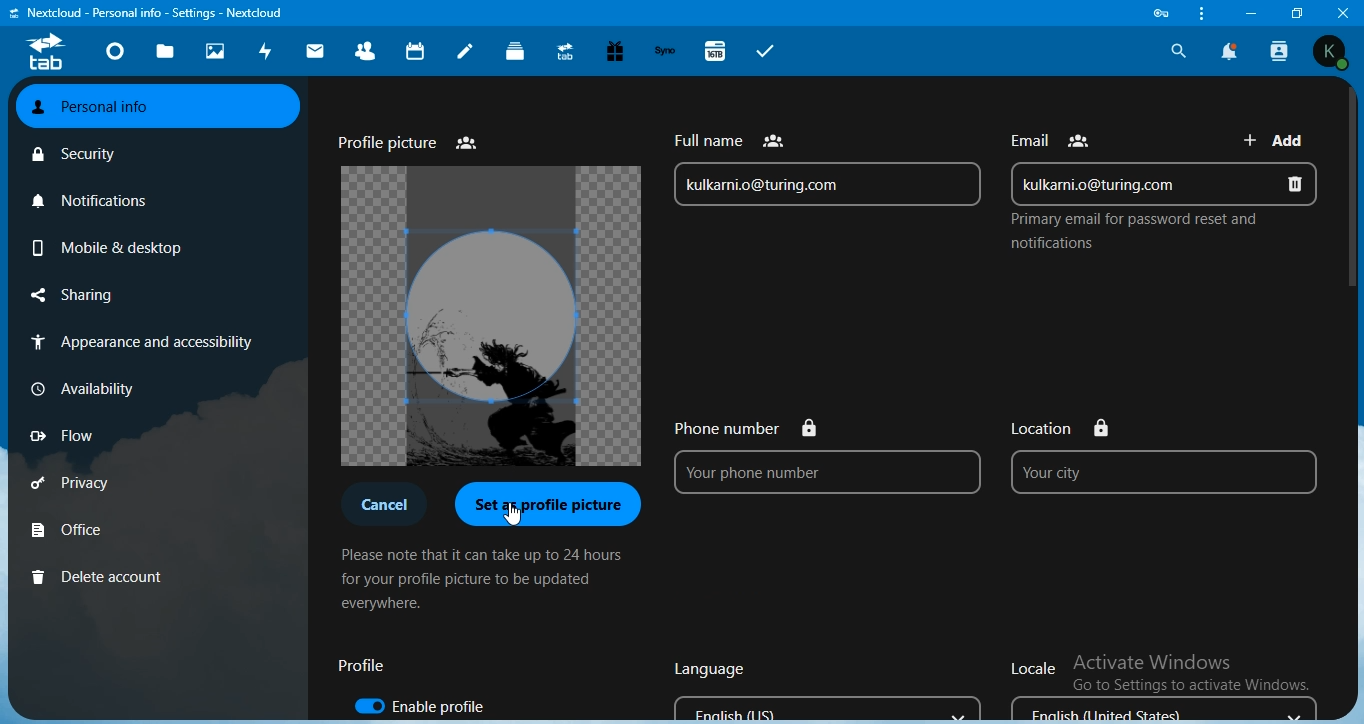 Image resolution: width=1364 pixels, height=724 pixels. What do you see at coordinates (766, 52) in the screenshot?
I see `tasks` at bounding box center [766, 52].